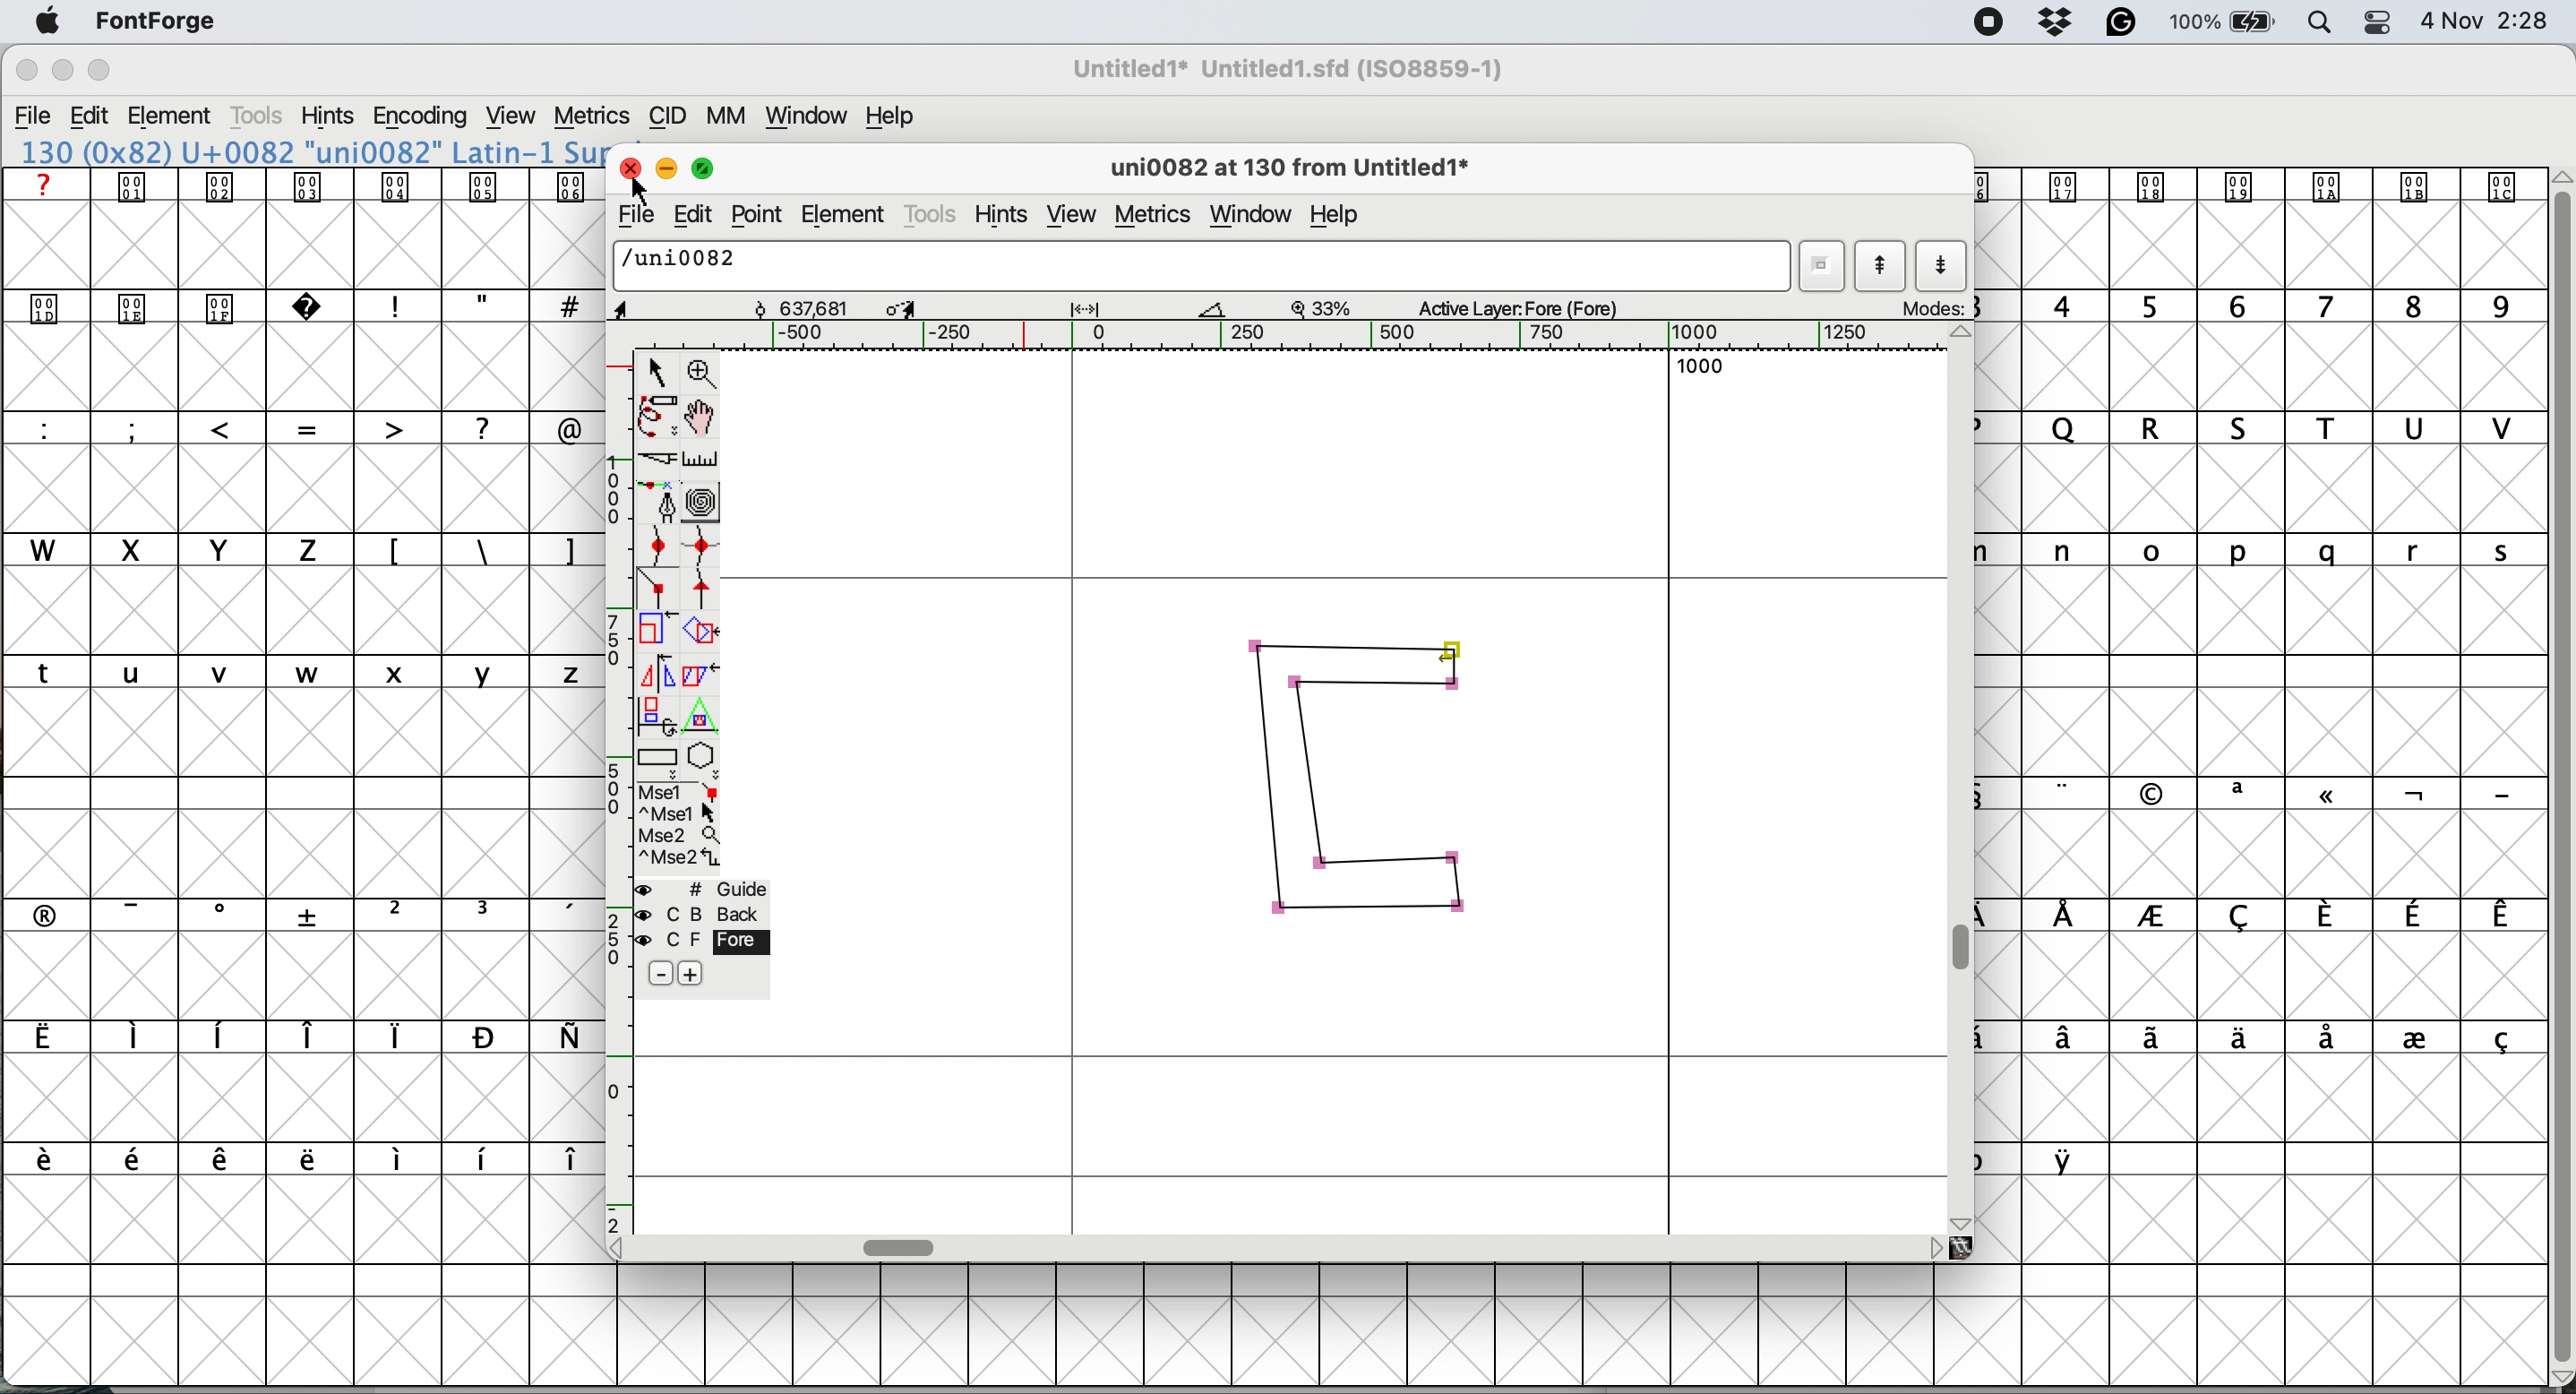  I want to click on symbols and special characters, so click(318, 309).